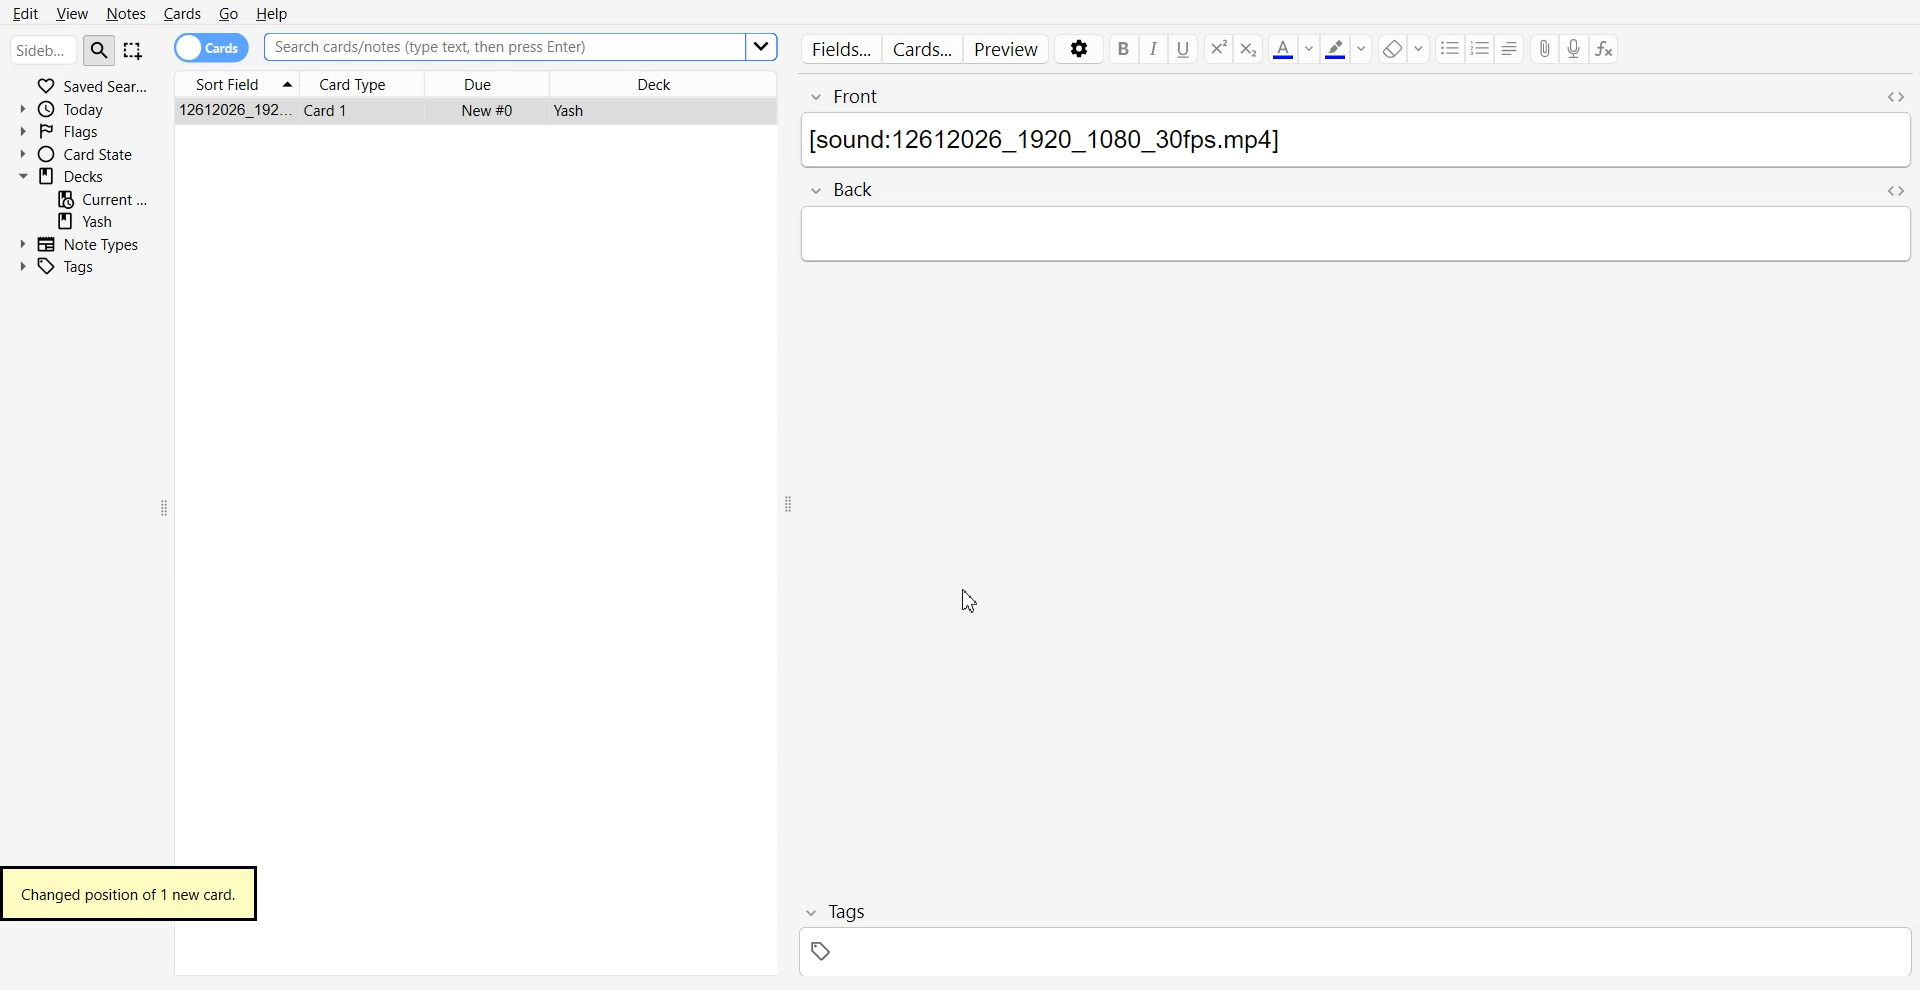  Describe the element at coordinates (837, 48) in the screenshot. I see `Fields` at that location.